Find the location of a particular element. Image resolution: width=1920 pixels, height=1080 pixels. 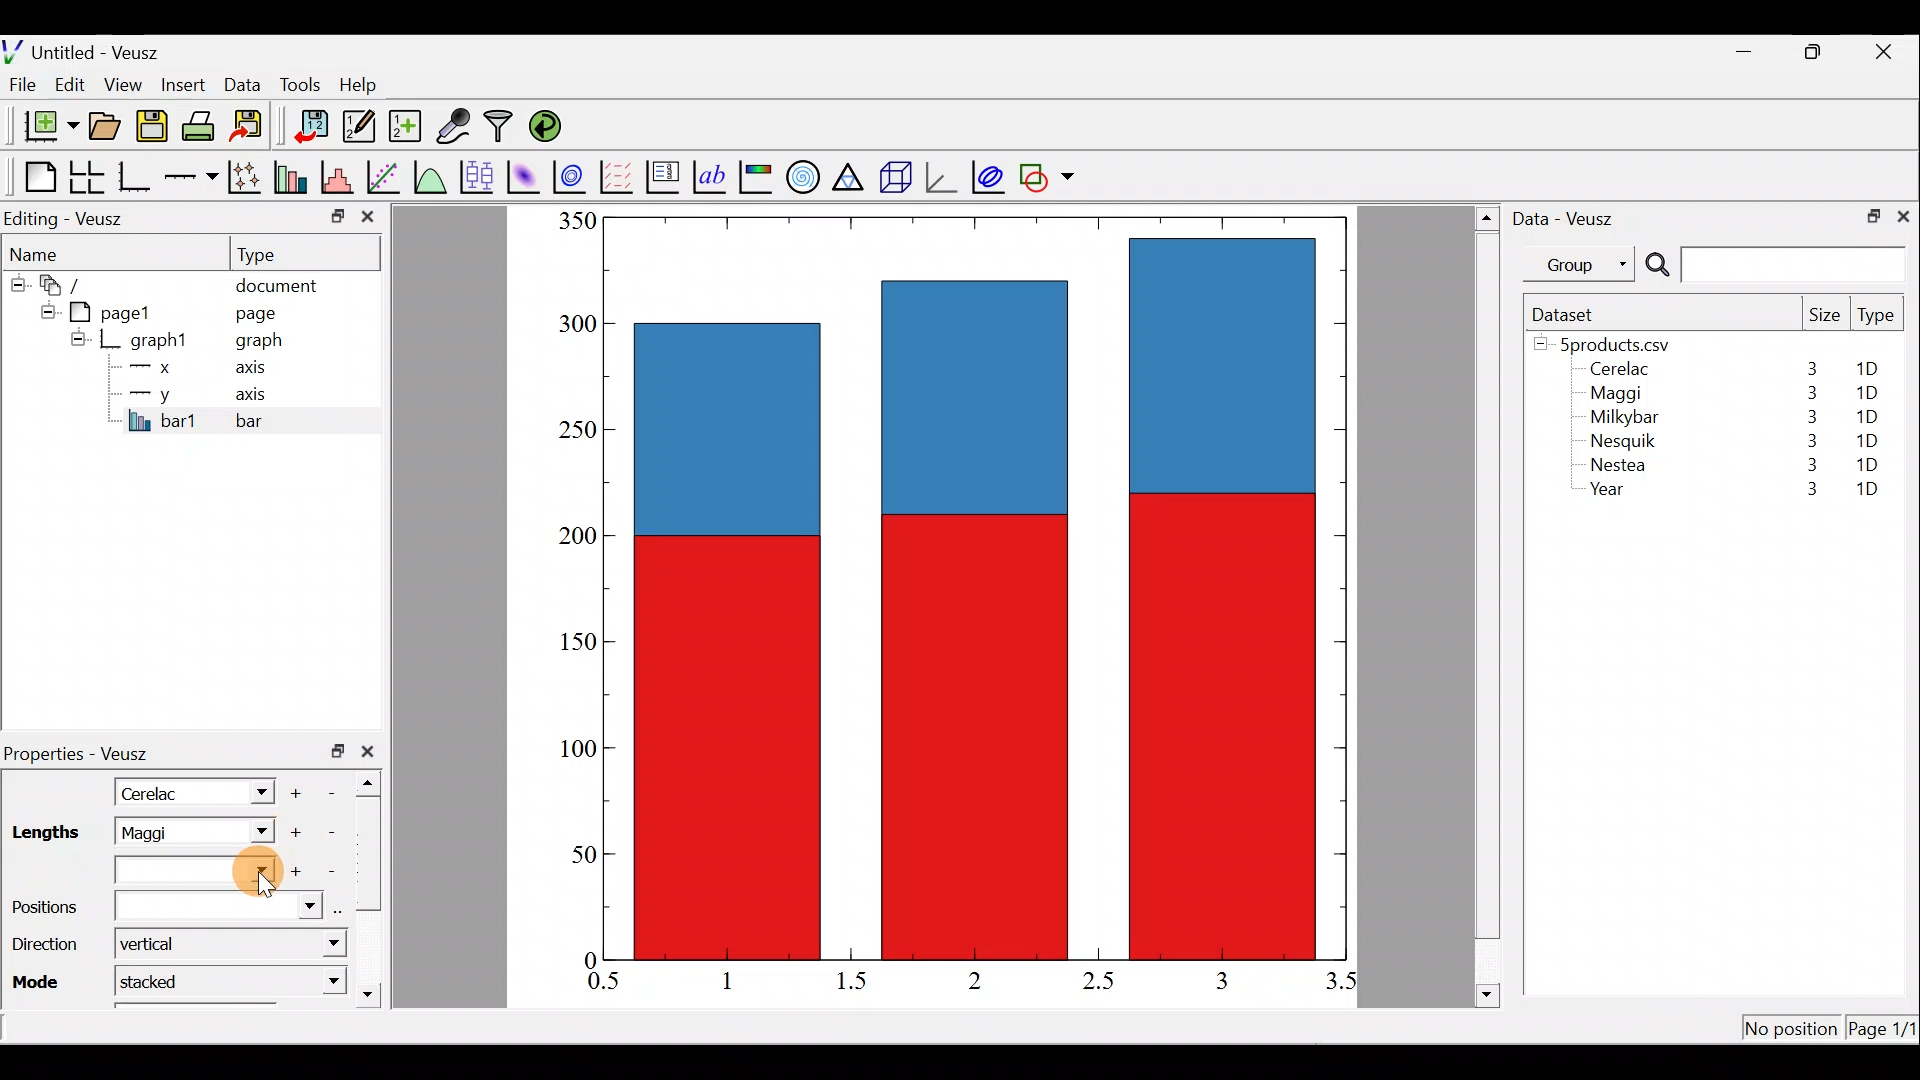

Add another item is located at coordinates (299, 790).